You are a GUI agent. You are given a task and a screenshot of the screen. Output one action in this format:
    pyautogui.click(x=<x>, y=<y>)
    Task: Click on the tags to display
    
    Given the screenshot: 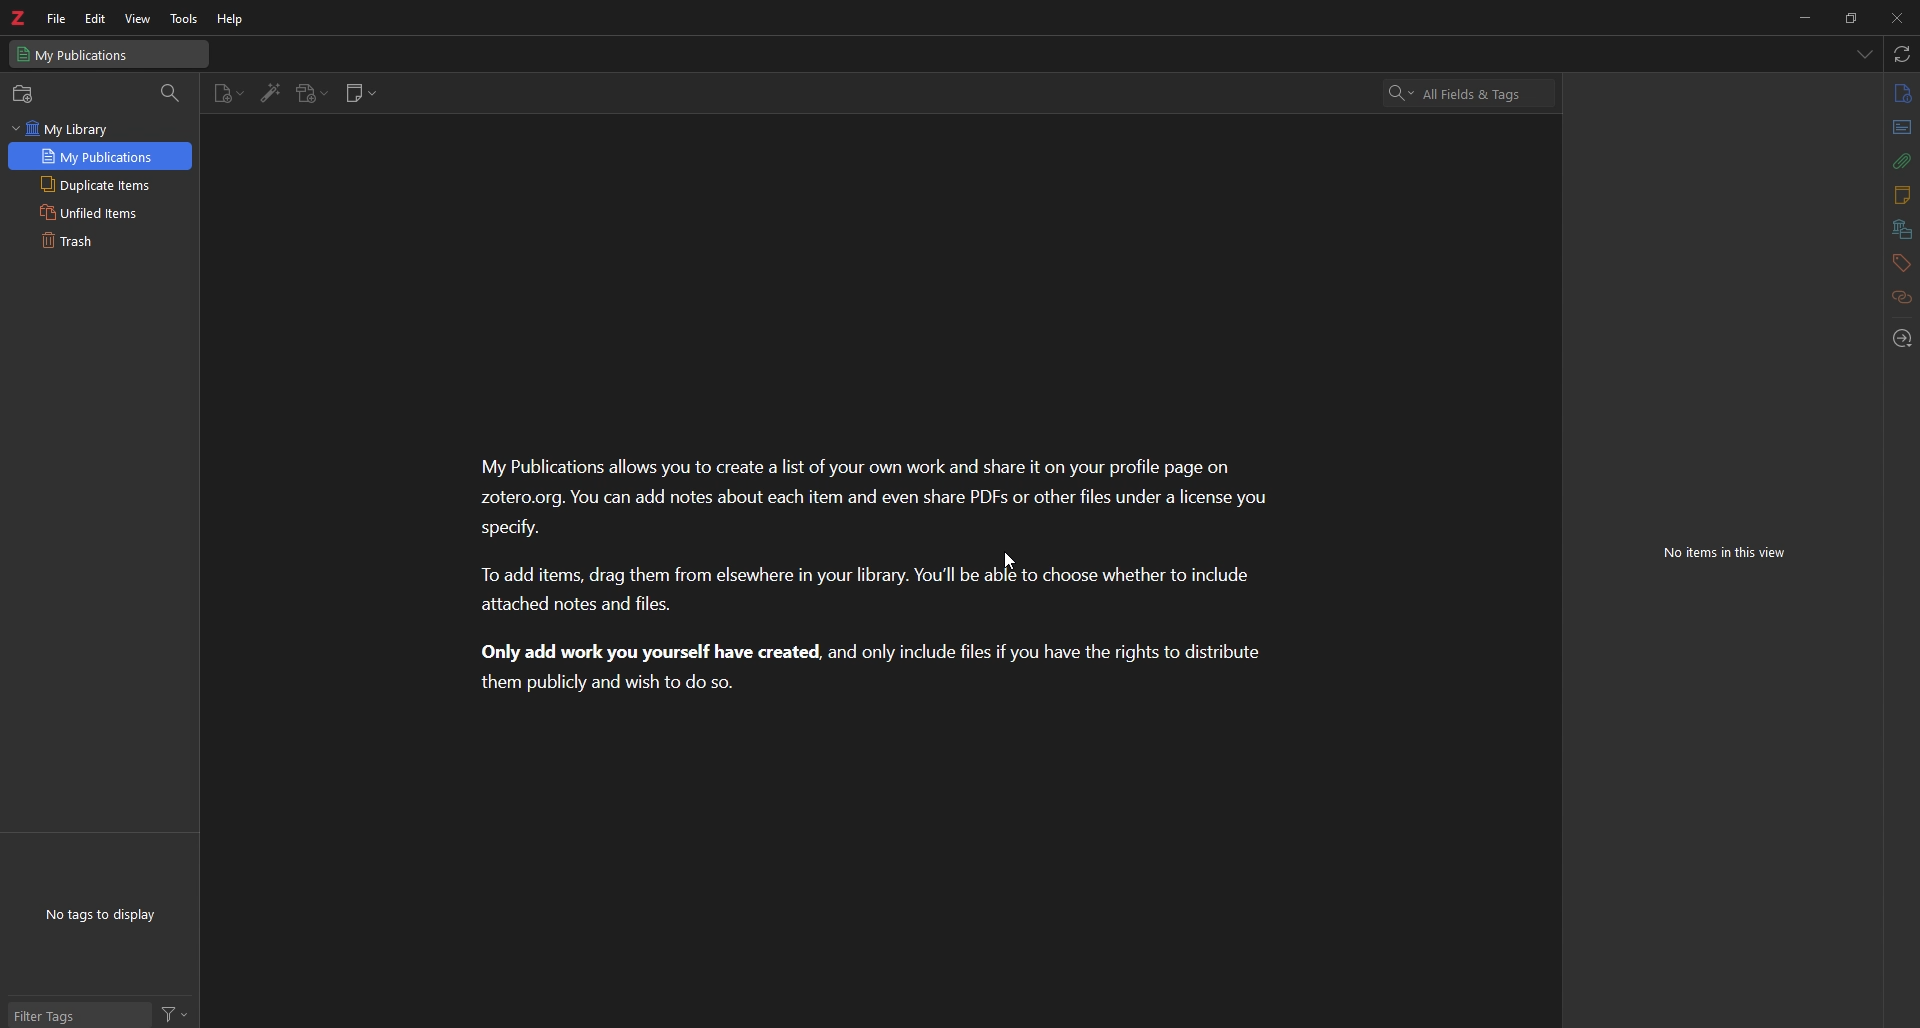 What is the action you would take?
    pyautogui.click(x=105, y=915)
    